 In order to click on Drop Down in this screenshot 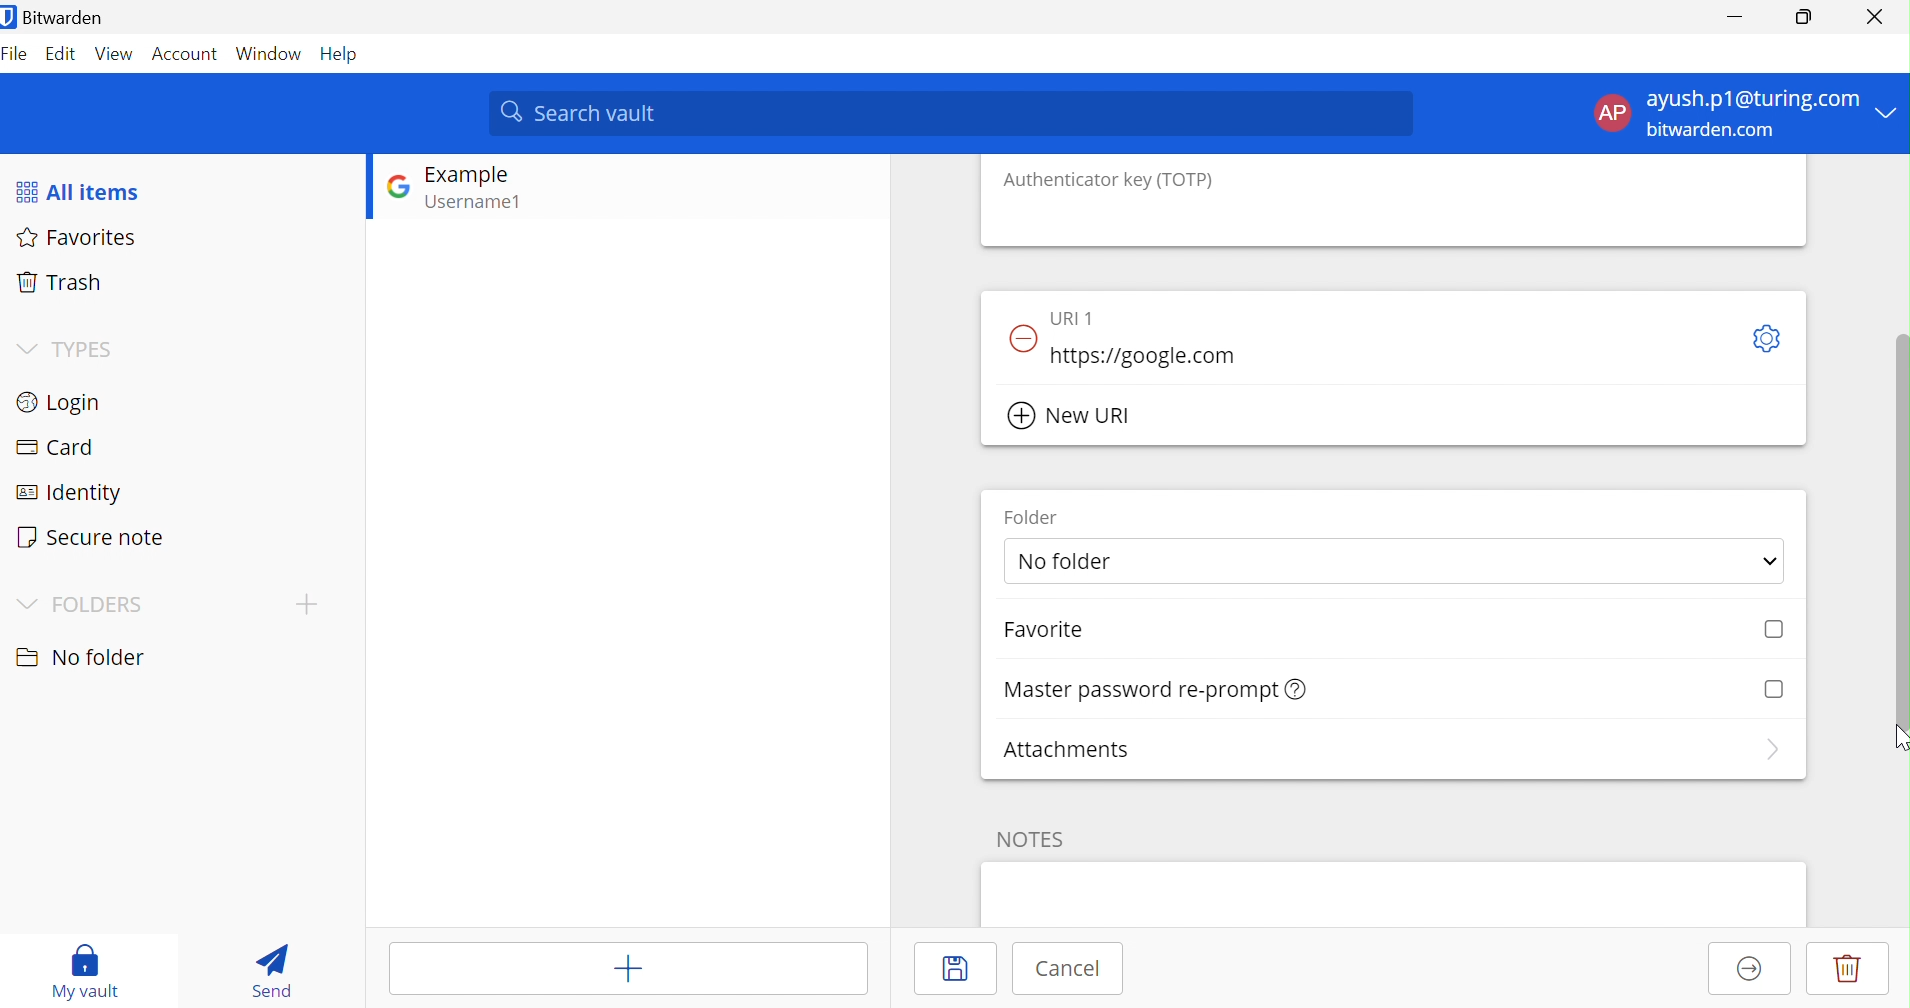, I will do `click(1769, 558)`.